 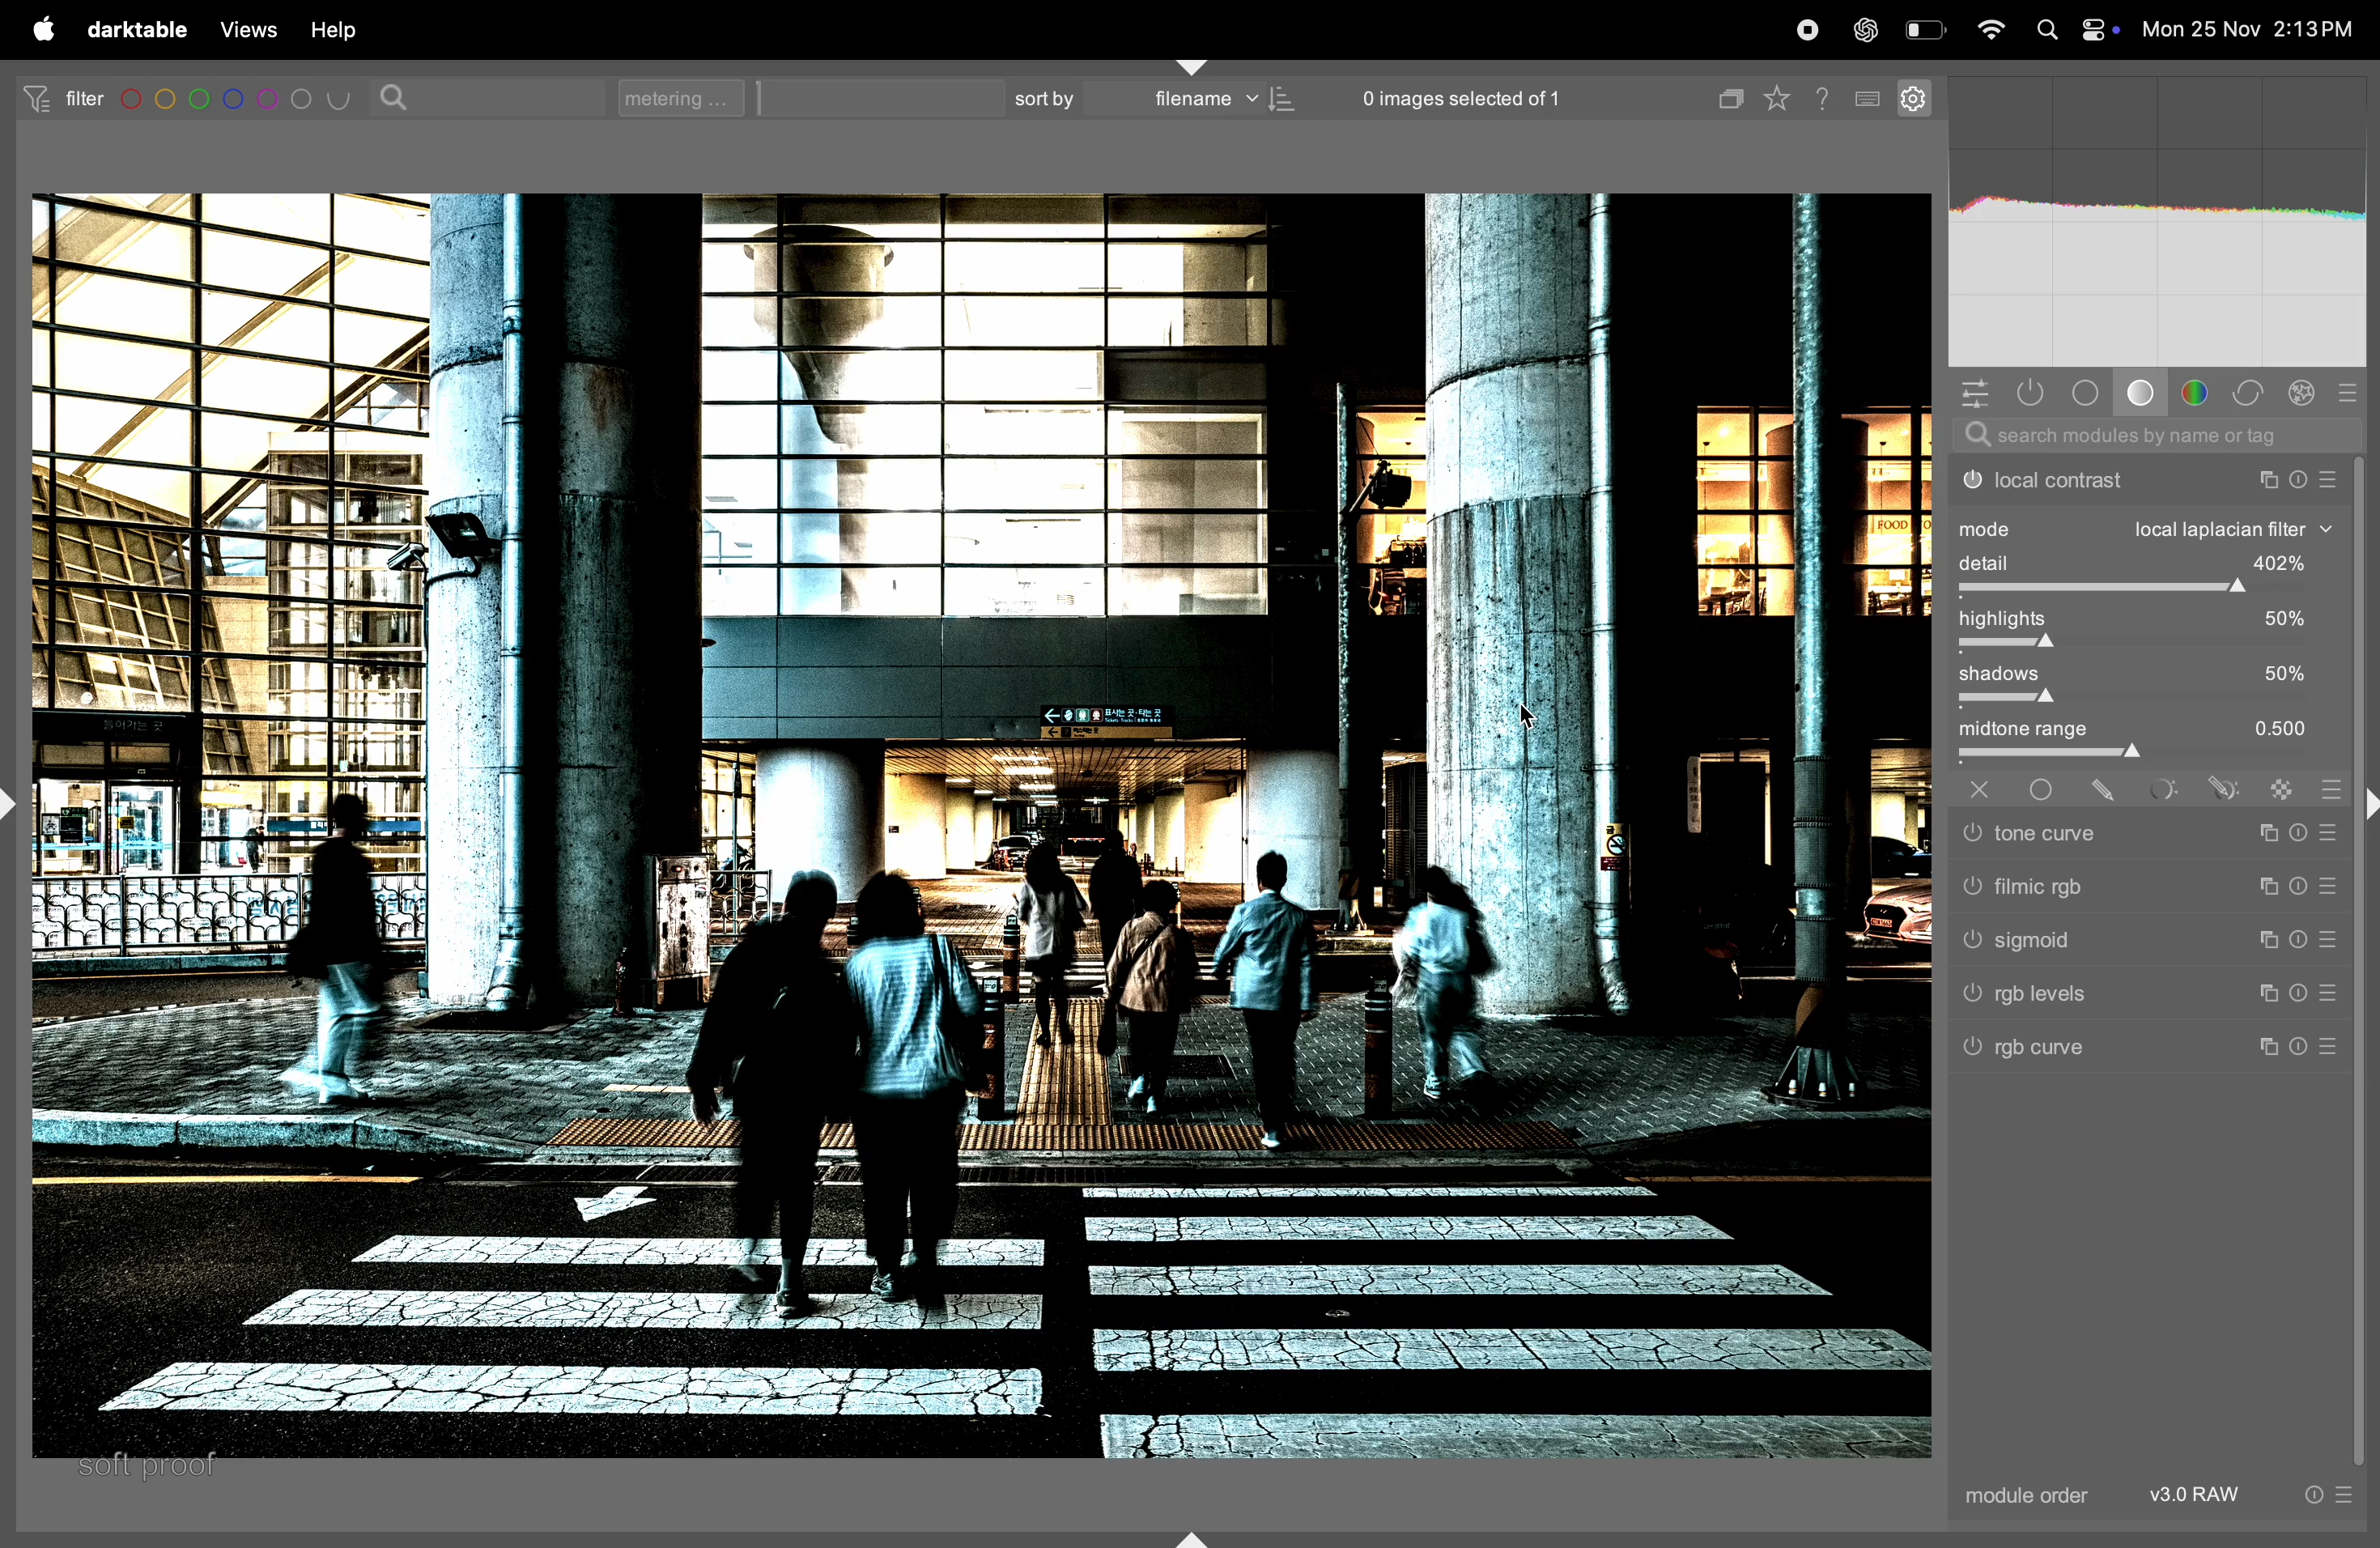 What do you see at coordinates (399, 96) in the screenshot?
I see `search` at bounding box center [399, 96].